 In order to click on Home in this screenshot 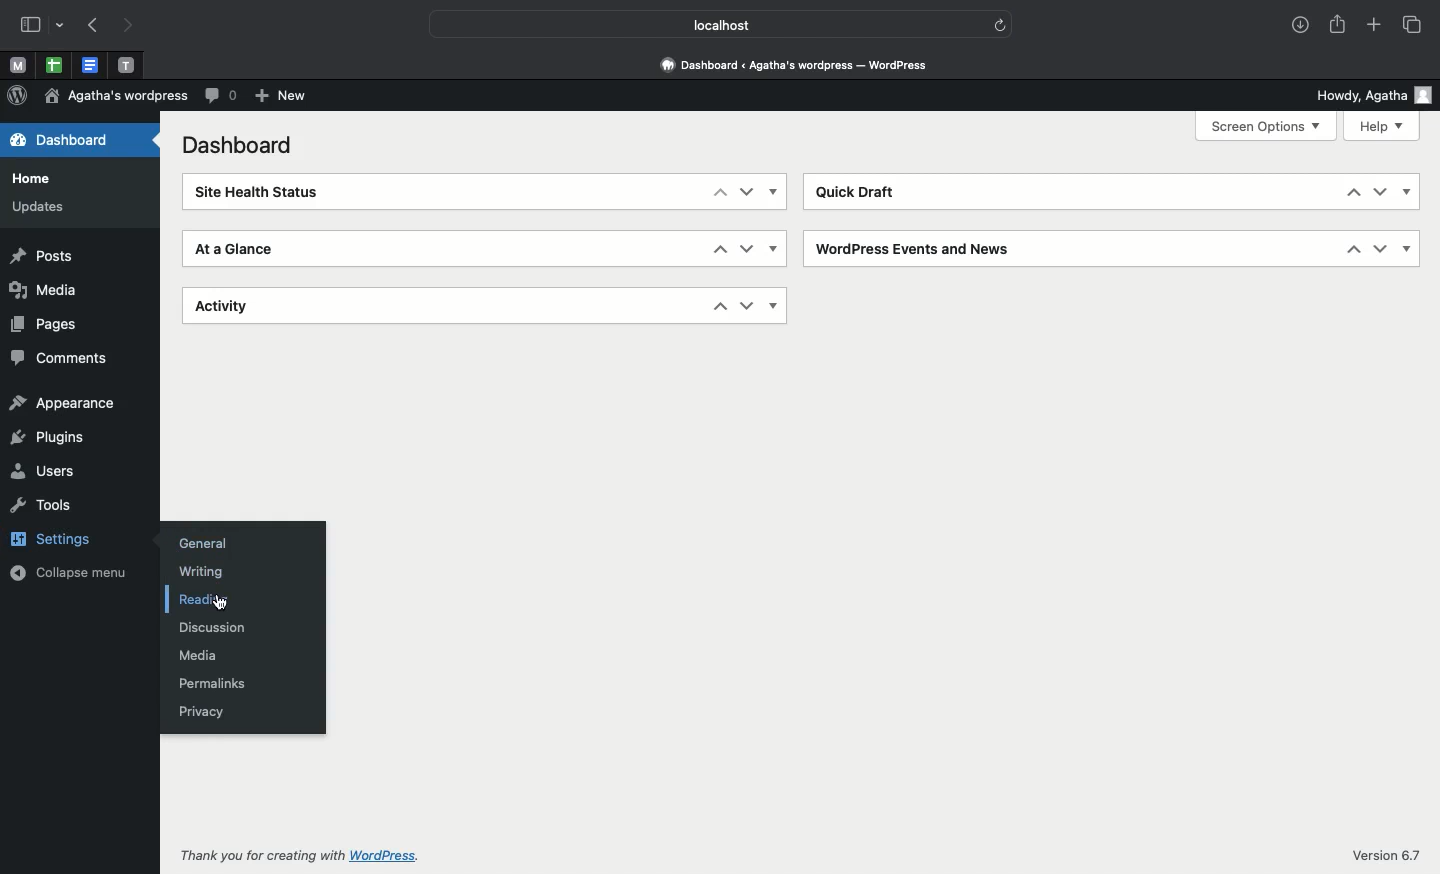, I will do `click(35, 178)`.